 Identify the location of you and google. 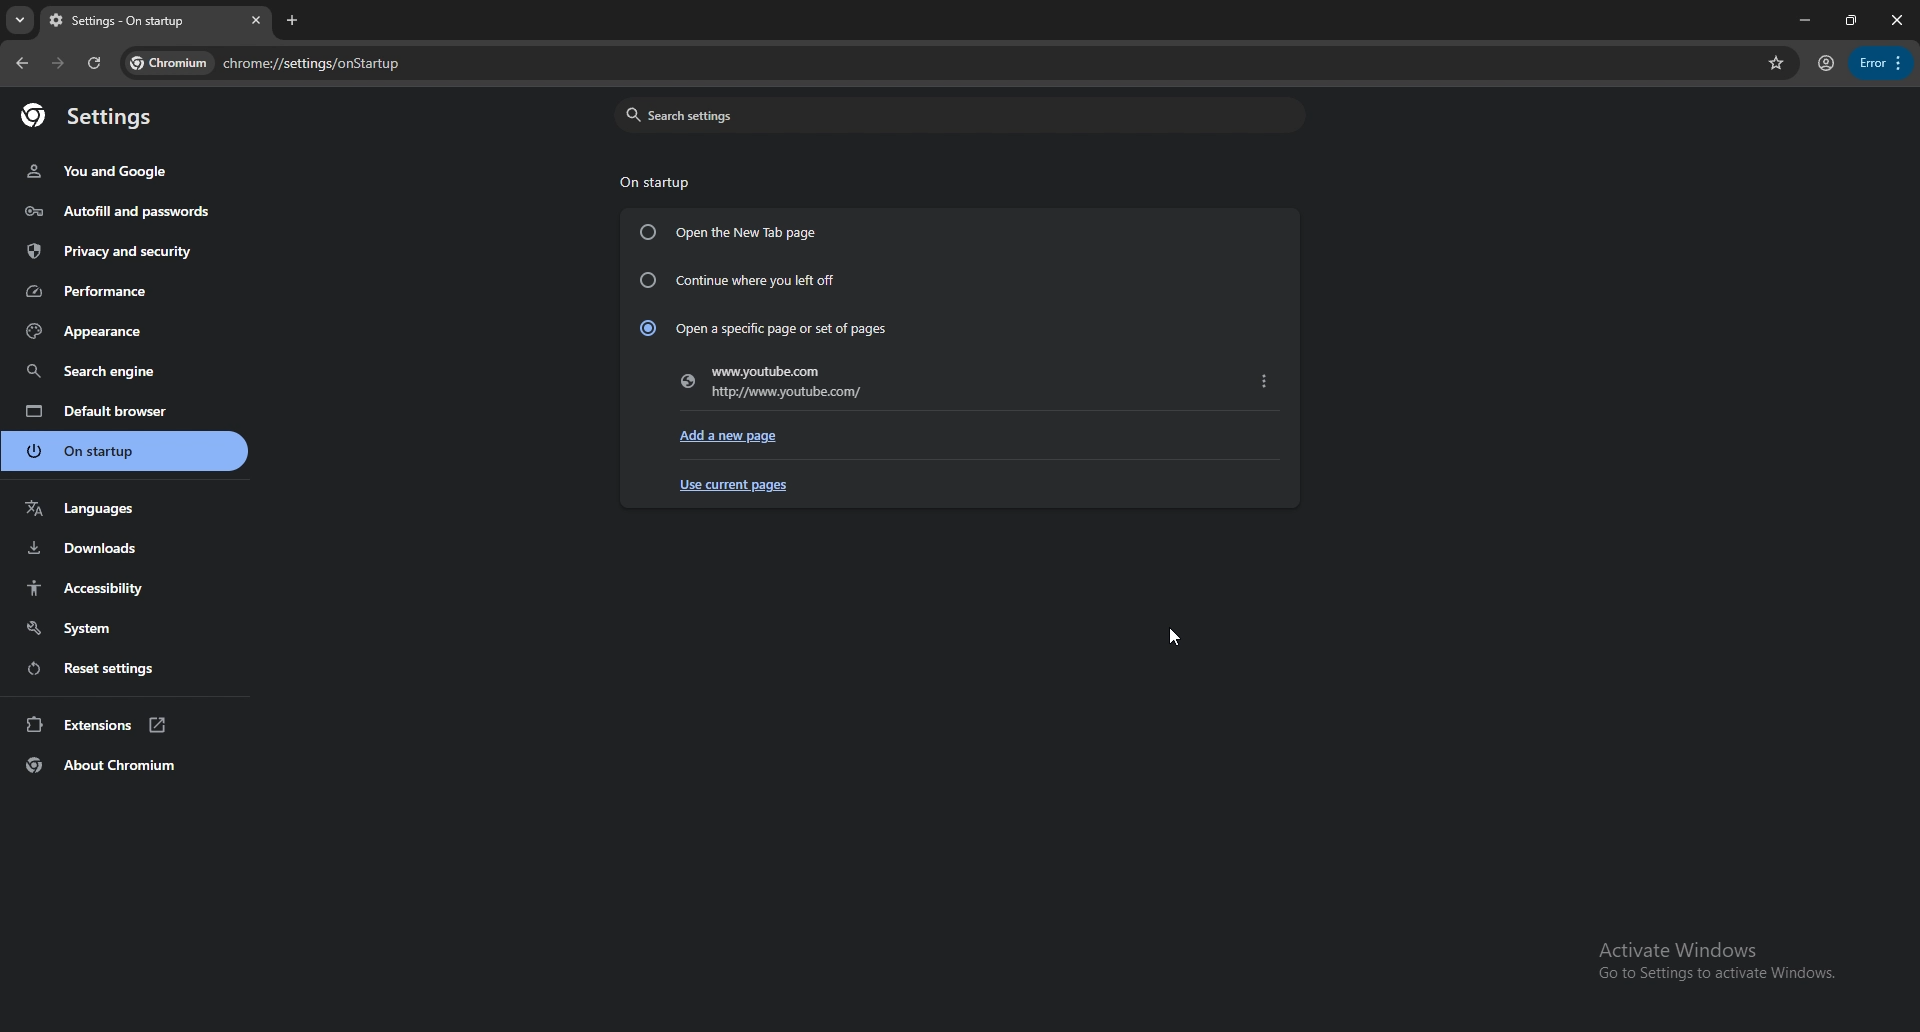
(103, 171).